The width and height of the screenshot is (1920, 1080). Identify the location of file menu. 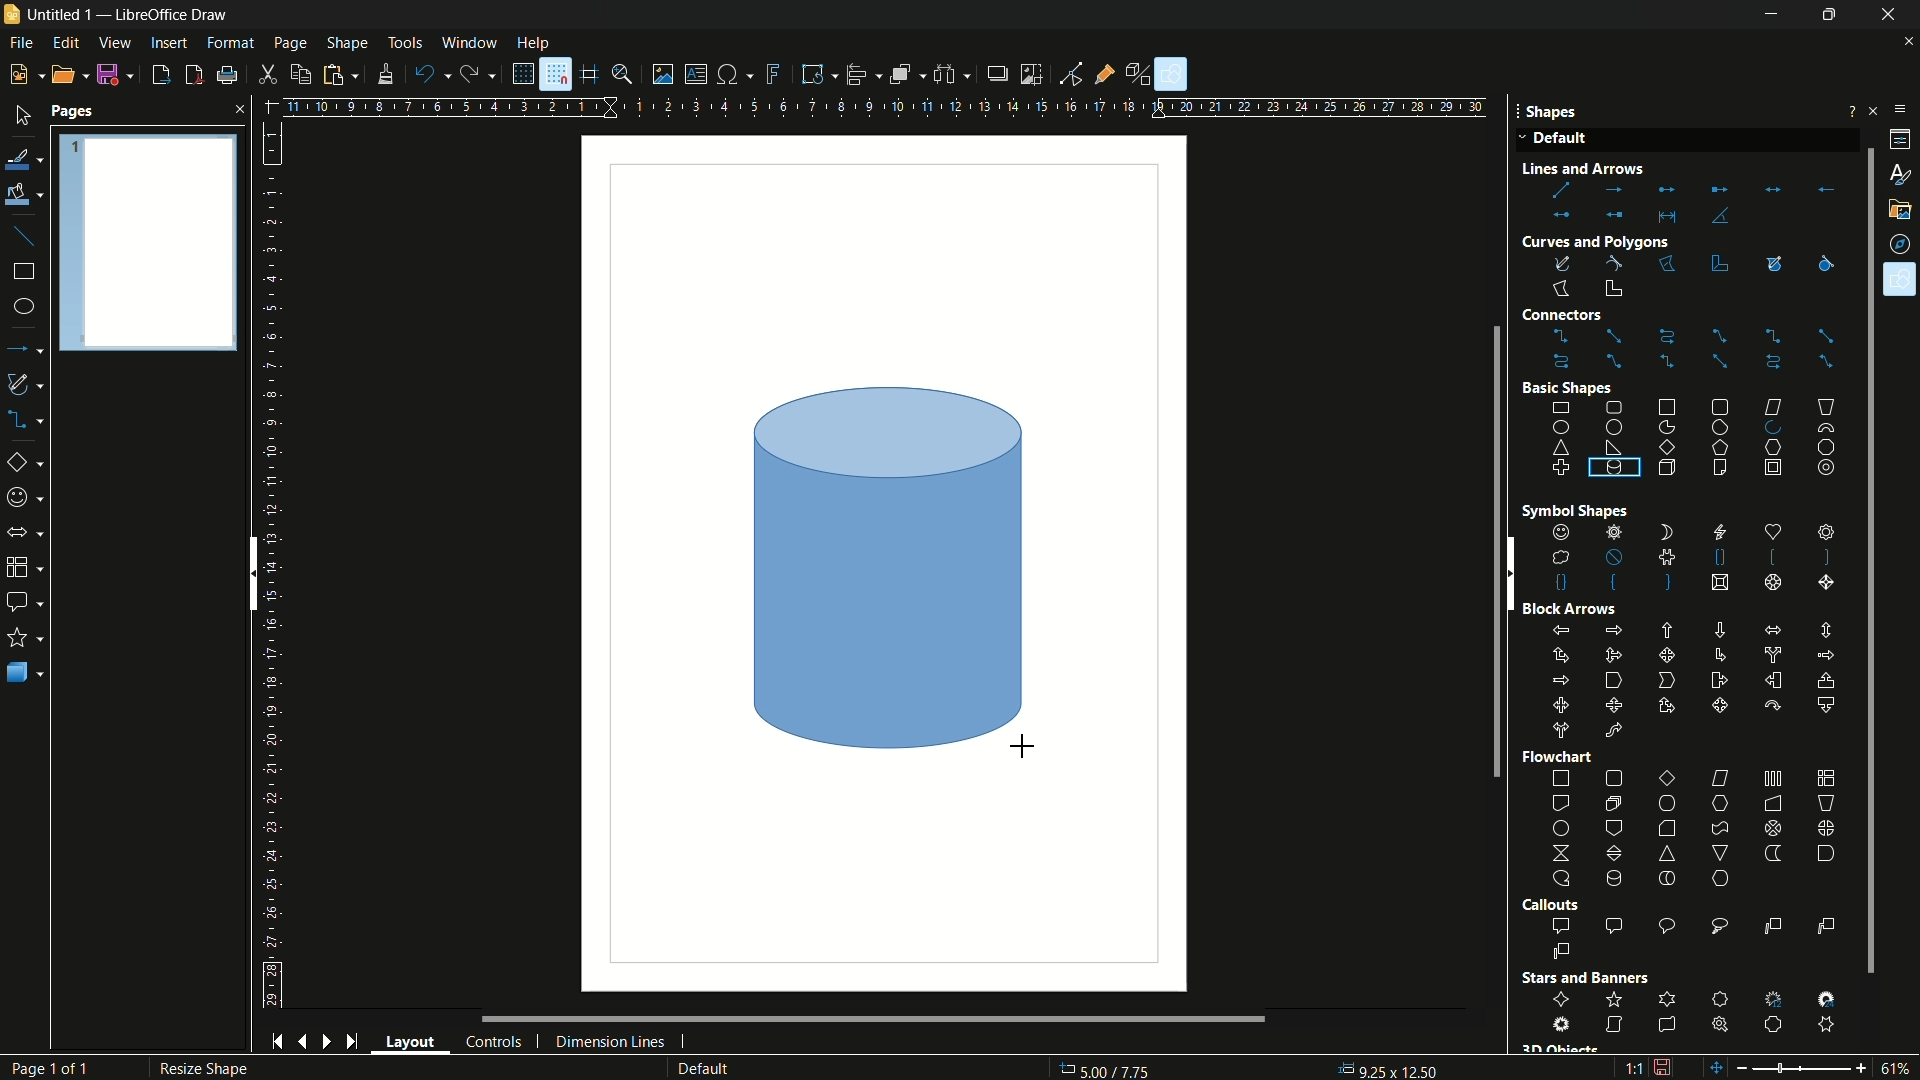
(19, 43).